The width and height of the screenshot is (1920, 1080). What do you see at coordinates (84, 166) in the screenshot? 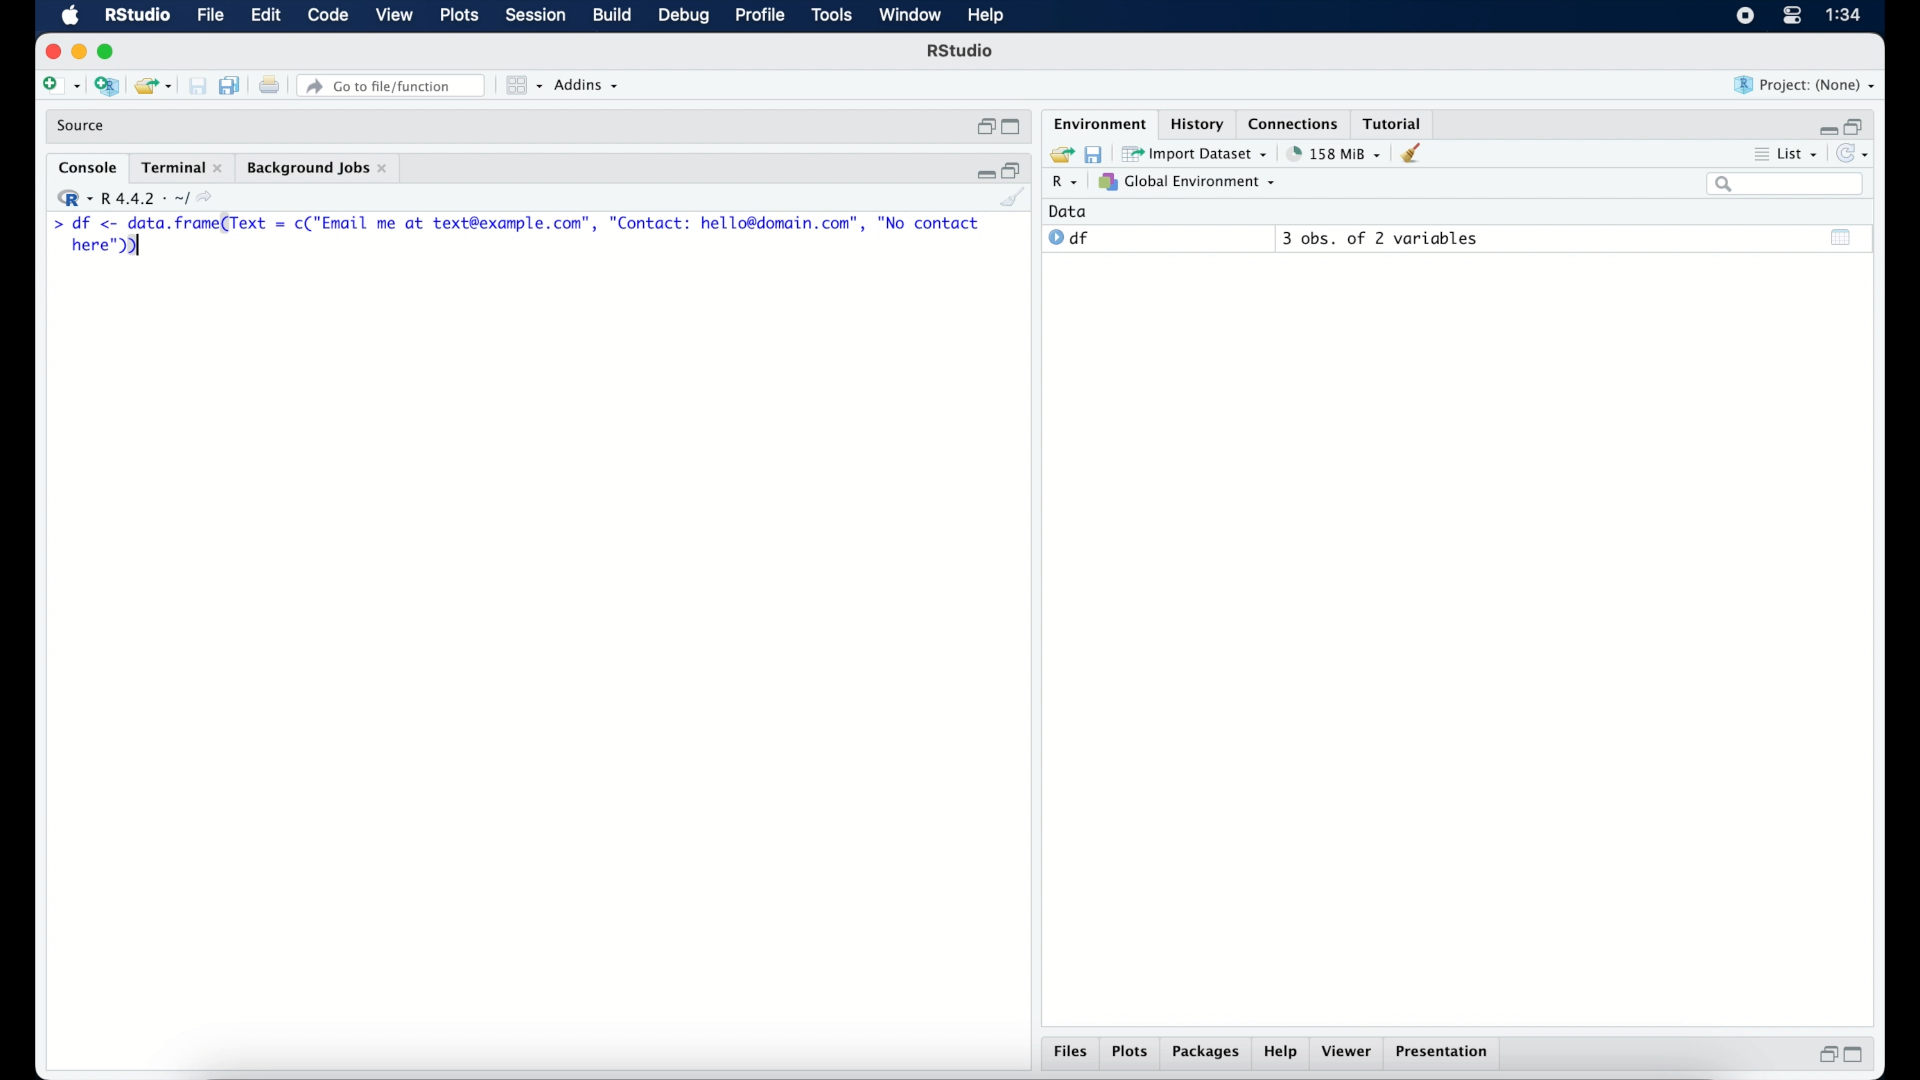
I see `console` at bounding box center [84, 166].